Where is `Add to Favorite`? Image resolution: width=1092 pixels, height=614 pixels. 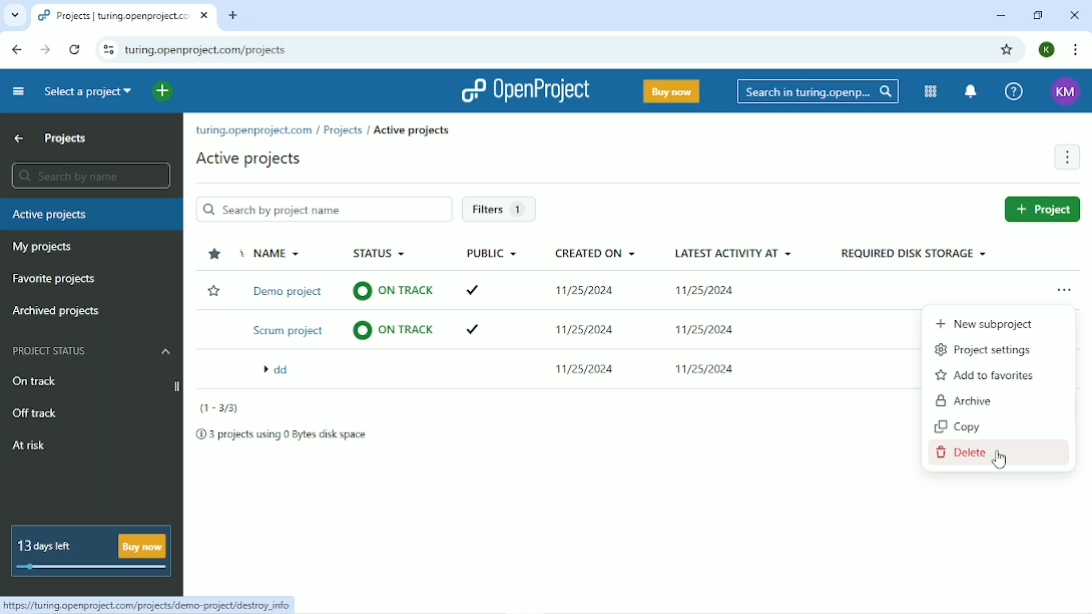 Add to Favorite is located at coordinates (214, 291).